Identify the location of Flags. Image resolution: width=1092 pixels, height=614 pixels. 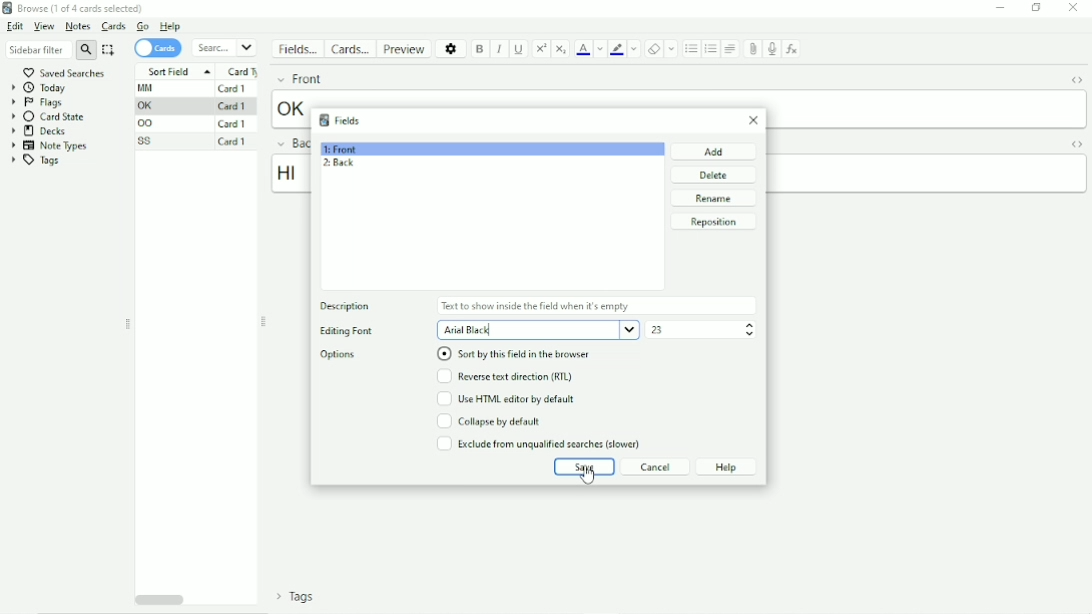
(37, 103).